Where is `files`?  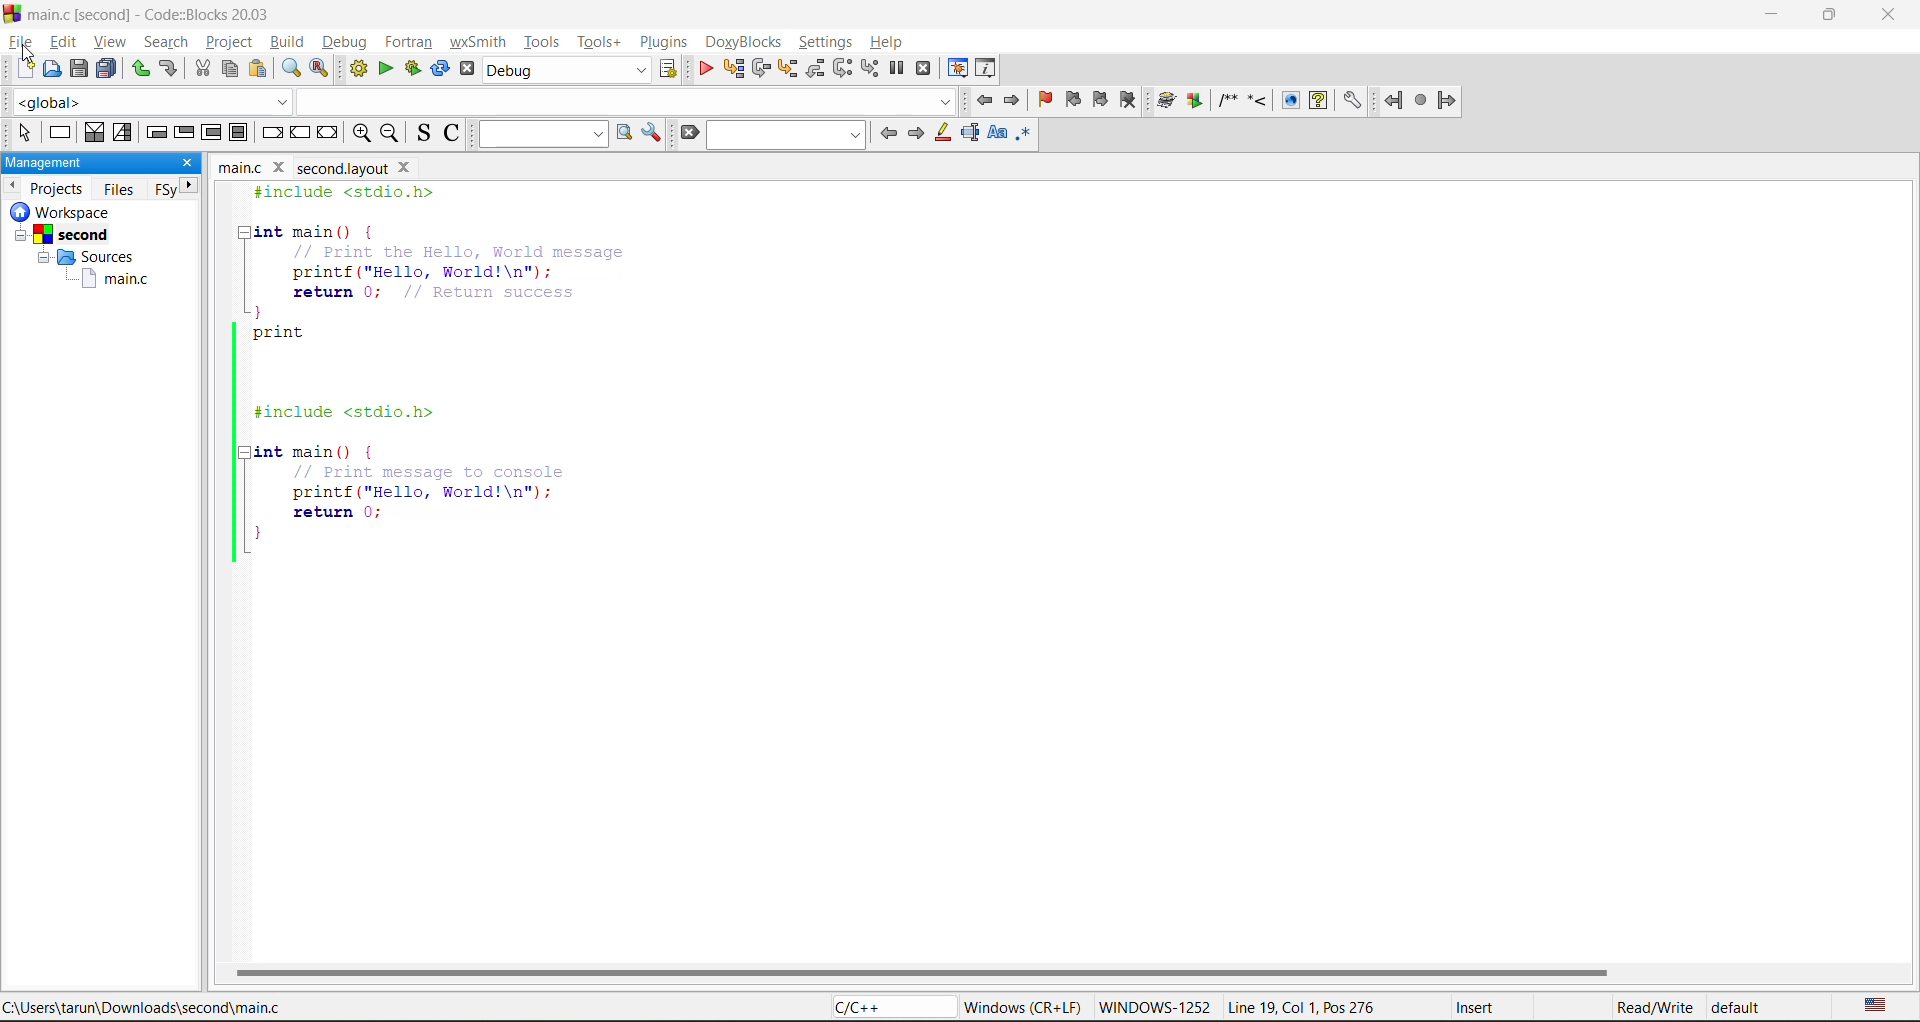
files is located at coordinates (119, 189).